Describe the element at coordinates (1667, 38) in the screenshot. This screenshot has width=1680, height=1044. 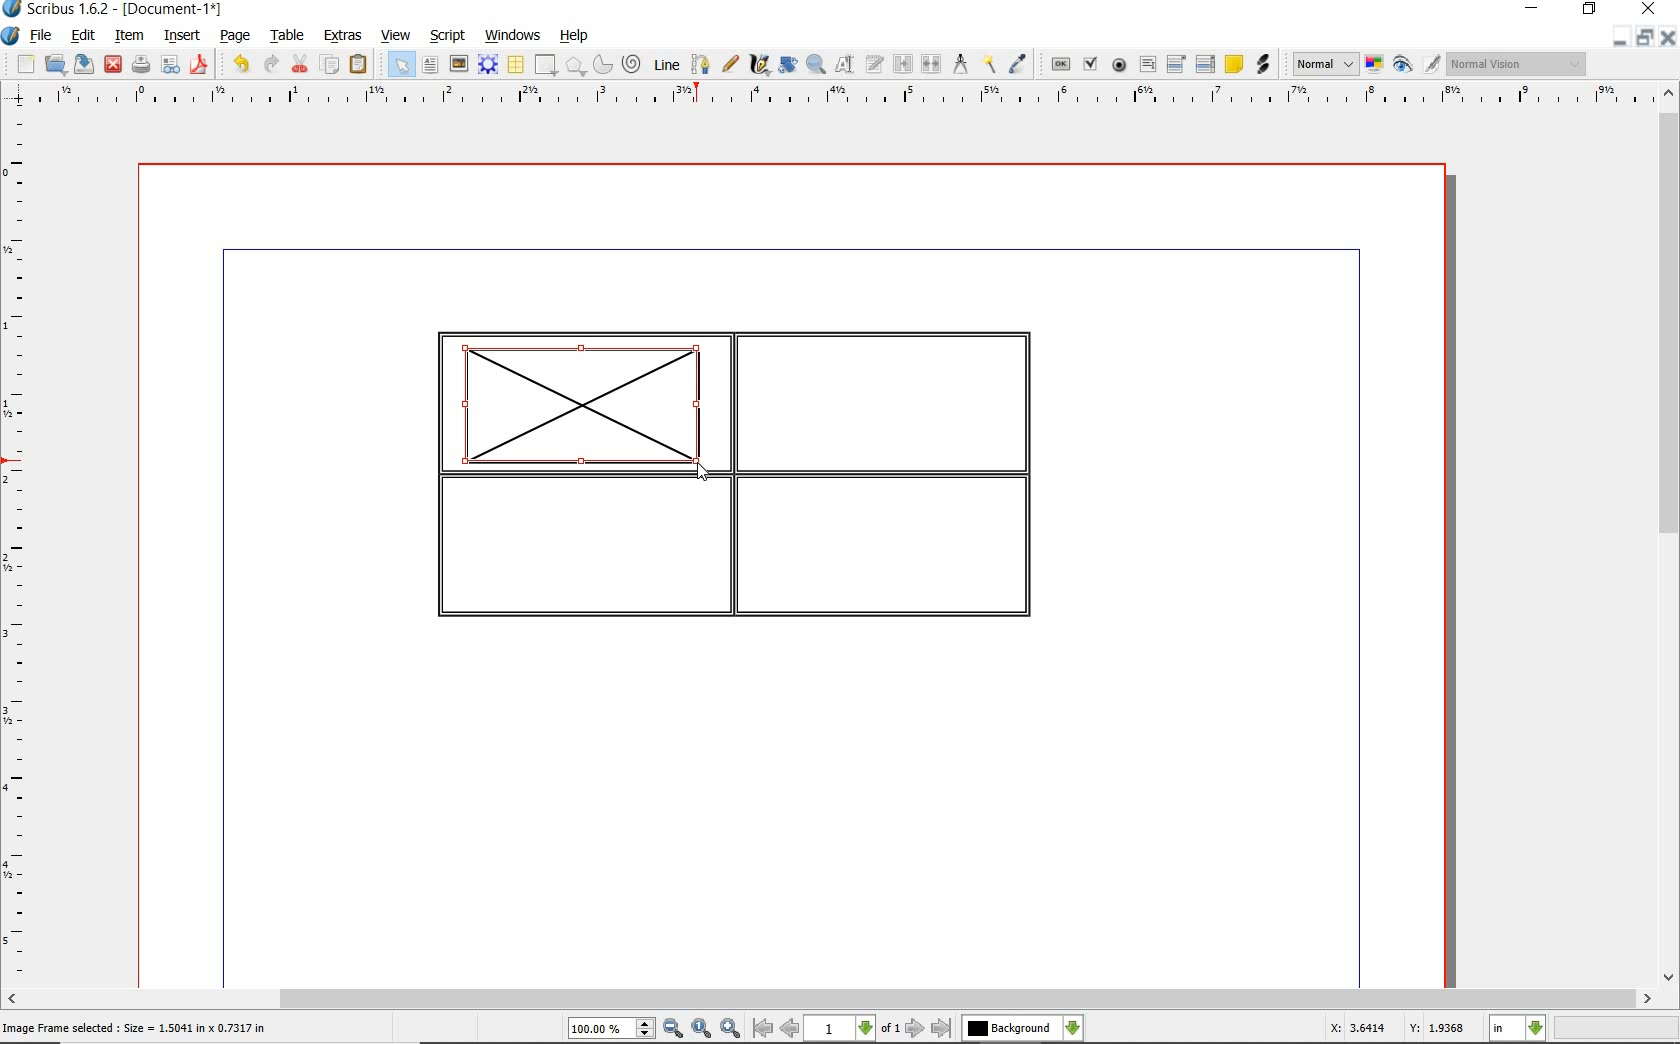
I see `close` at that location.